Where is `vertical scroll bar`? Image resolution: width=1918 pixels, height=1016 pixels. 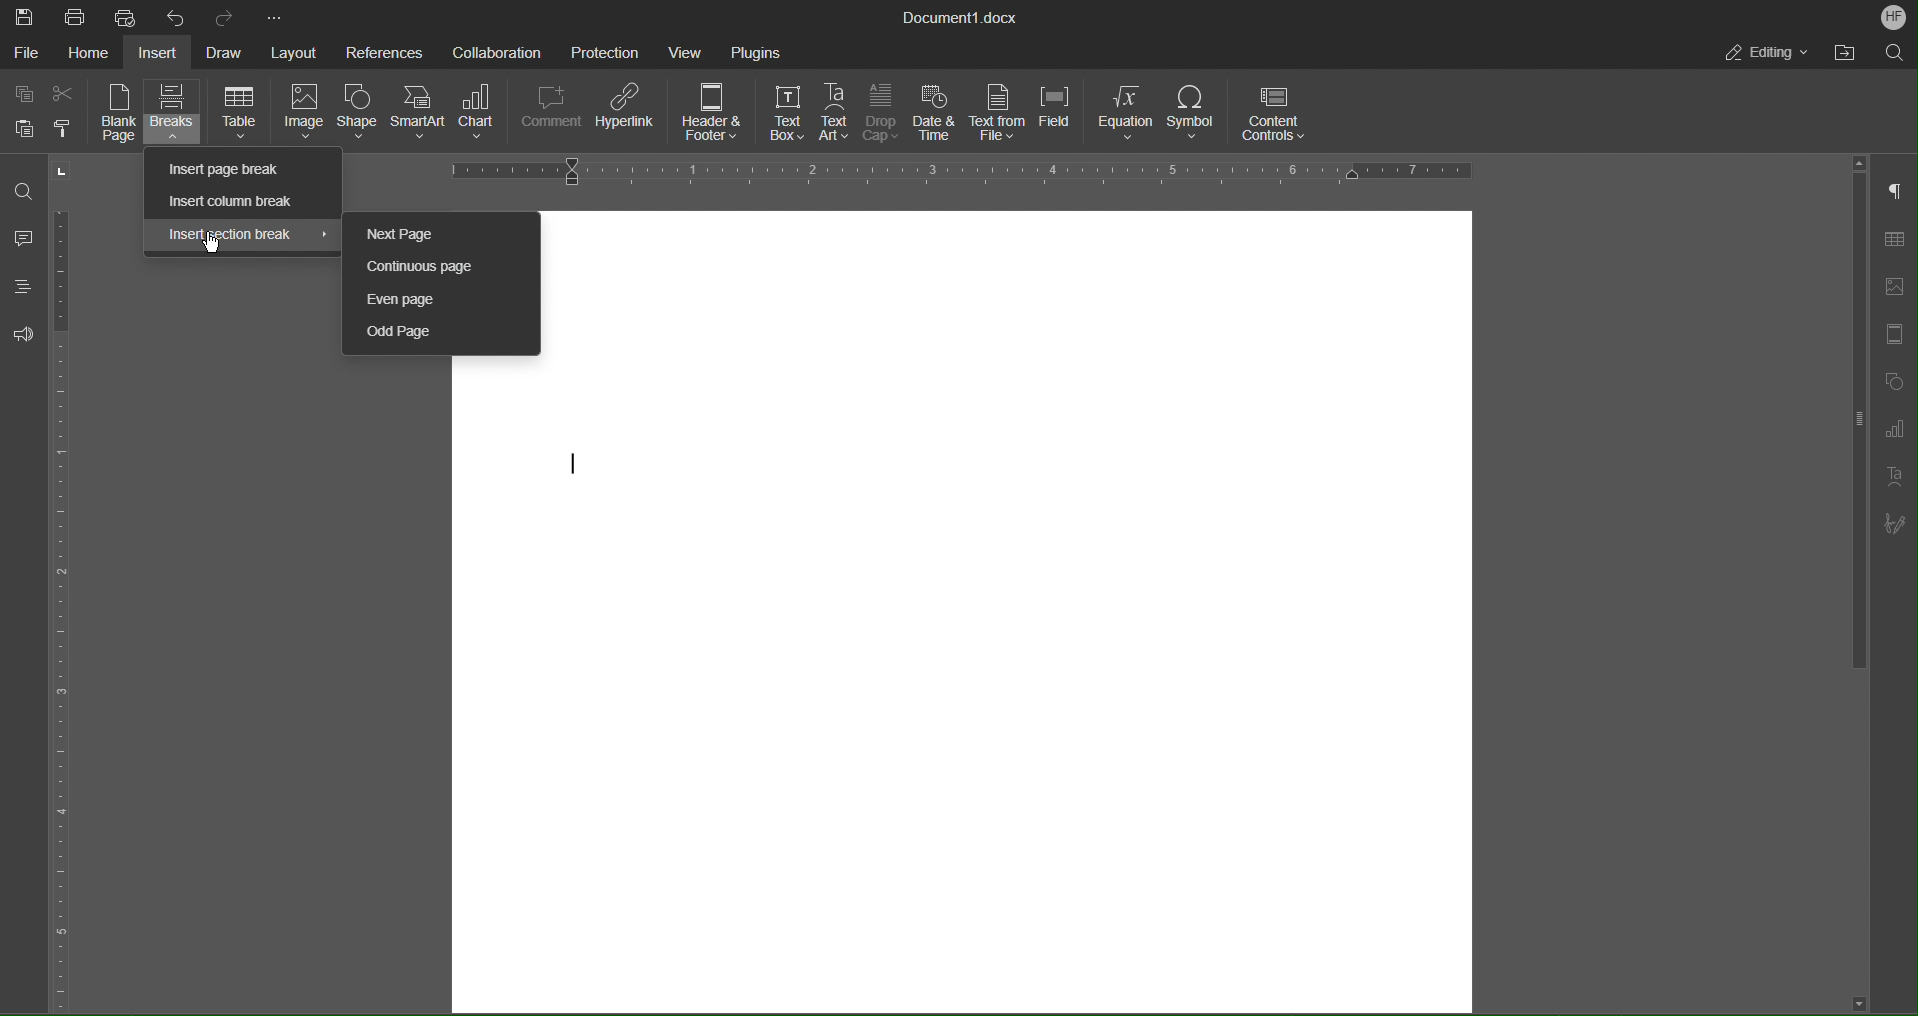 vertical scroll bar is located at coordinates (1852, 417).